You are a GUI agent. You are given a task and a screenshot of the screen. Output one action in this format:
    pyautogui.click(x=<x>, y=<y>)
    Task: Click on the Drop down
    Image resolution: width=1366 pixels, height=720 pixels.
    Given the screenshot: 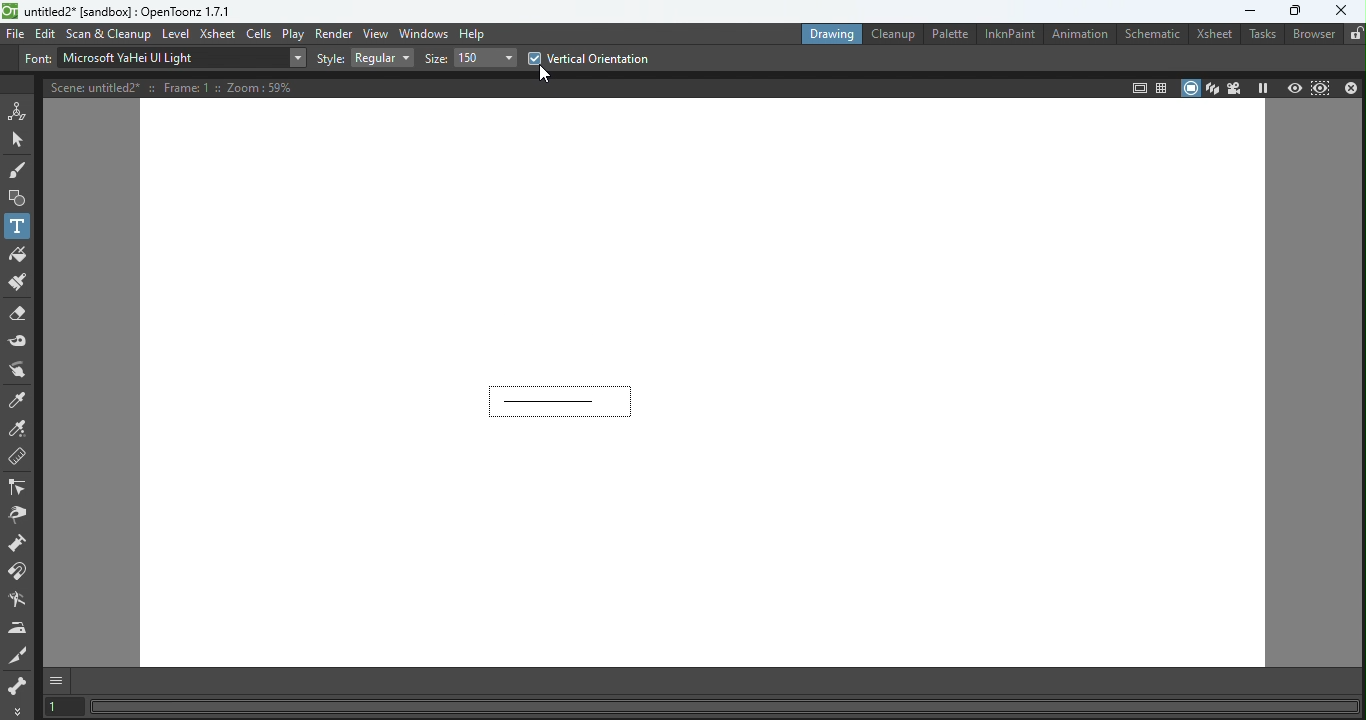 What is the action you would take?
    pyautogui.click(x=486, y=58)
    